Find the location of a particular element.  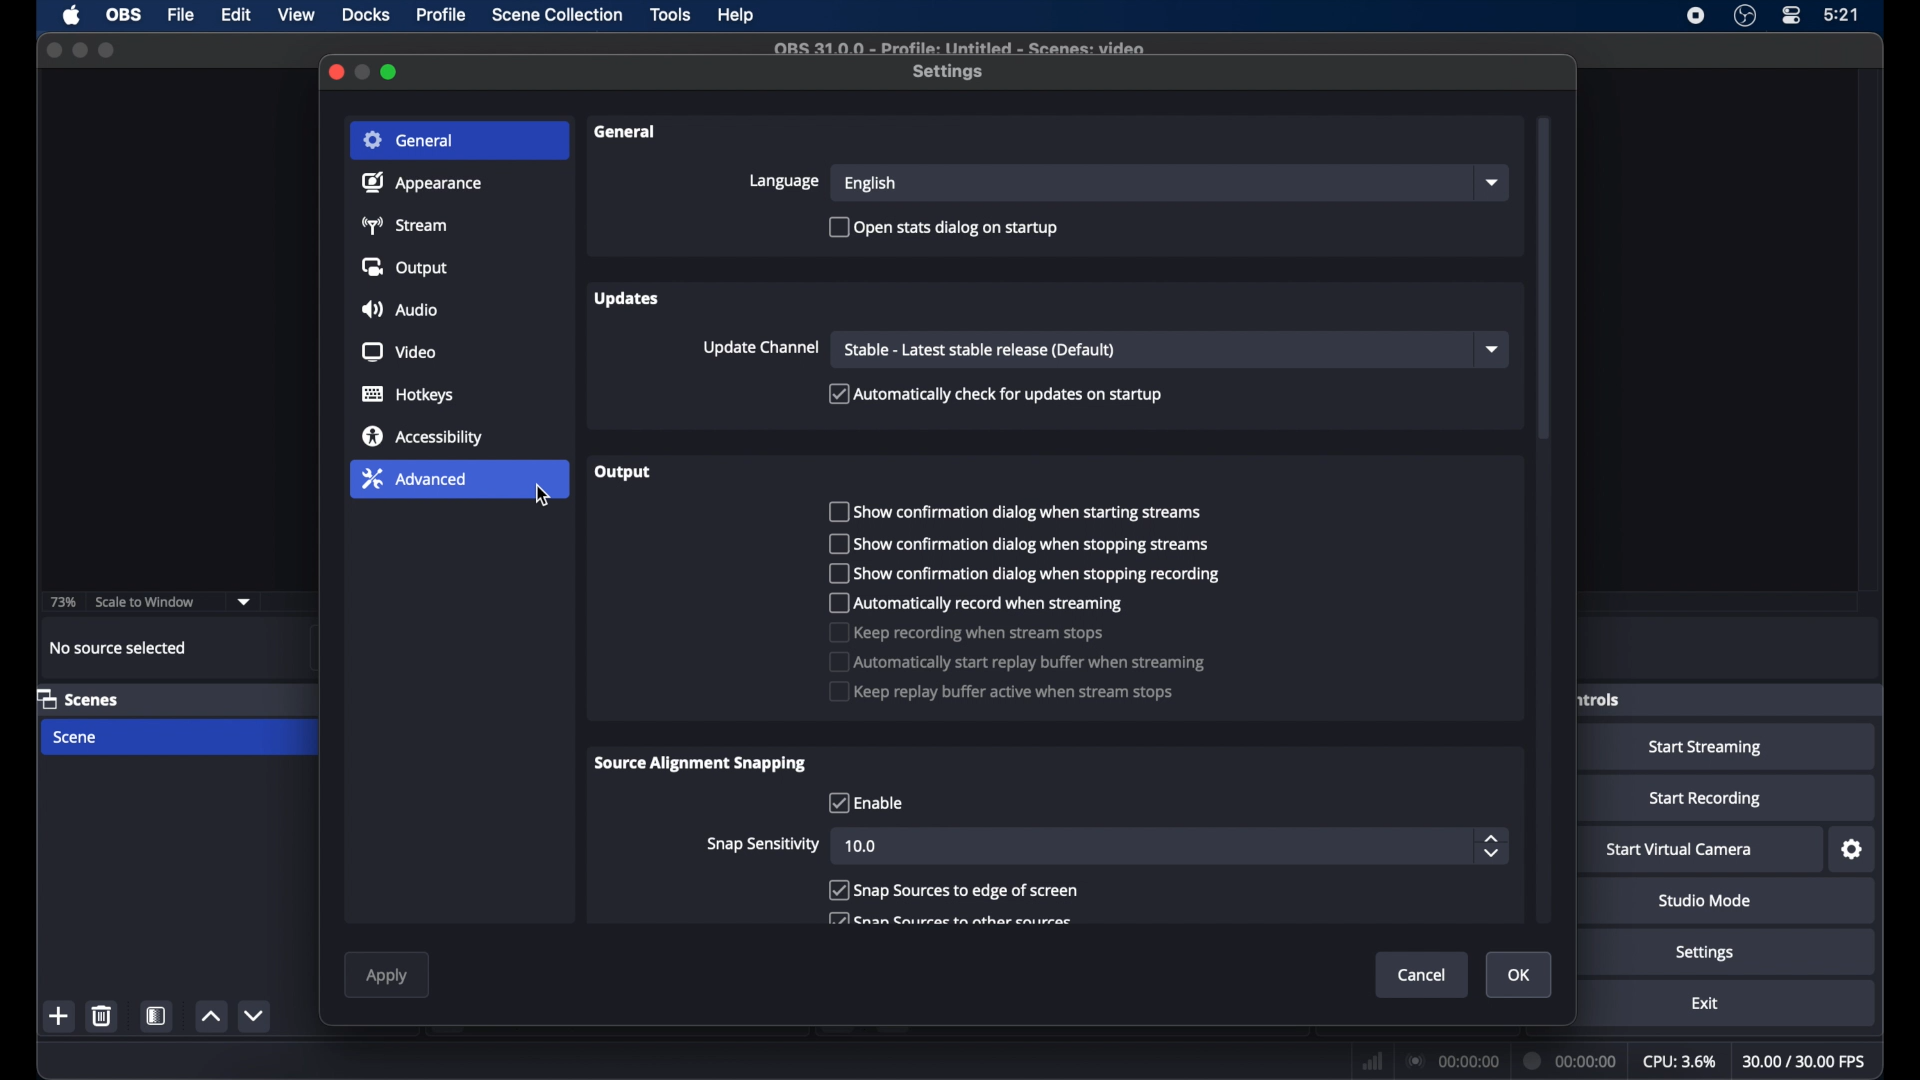

scene is located at coordinates (76, 737).